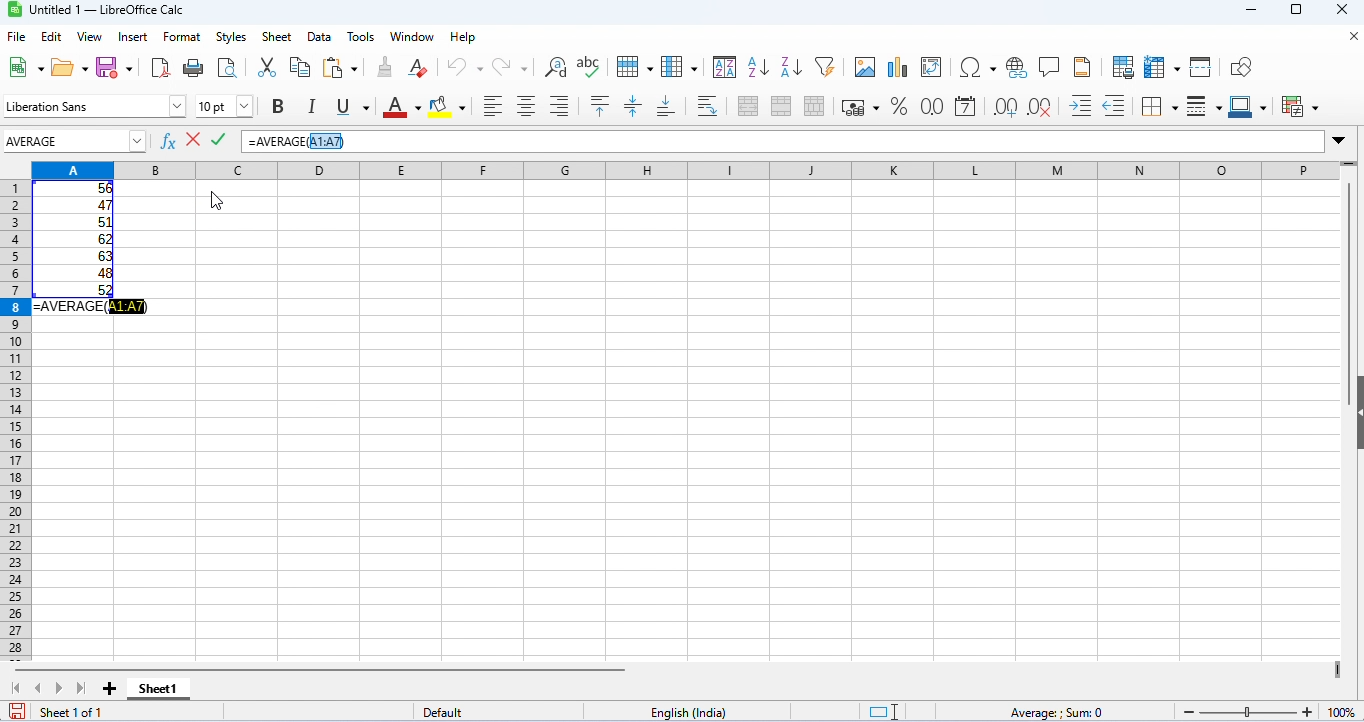 This screenshot has height=722, width=1364. What do you see at coordinates (72, 712) in the screenshot?
I see `sheet 1 of 1` at bounding box center [72, 712].